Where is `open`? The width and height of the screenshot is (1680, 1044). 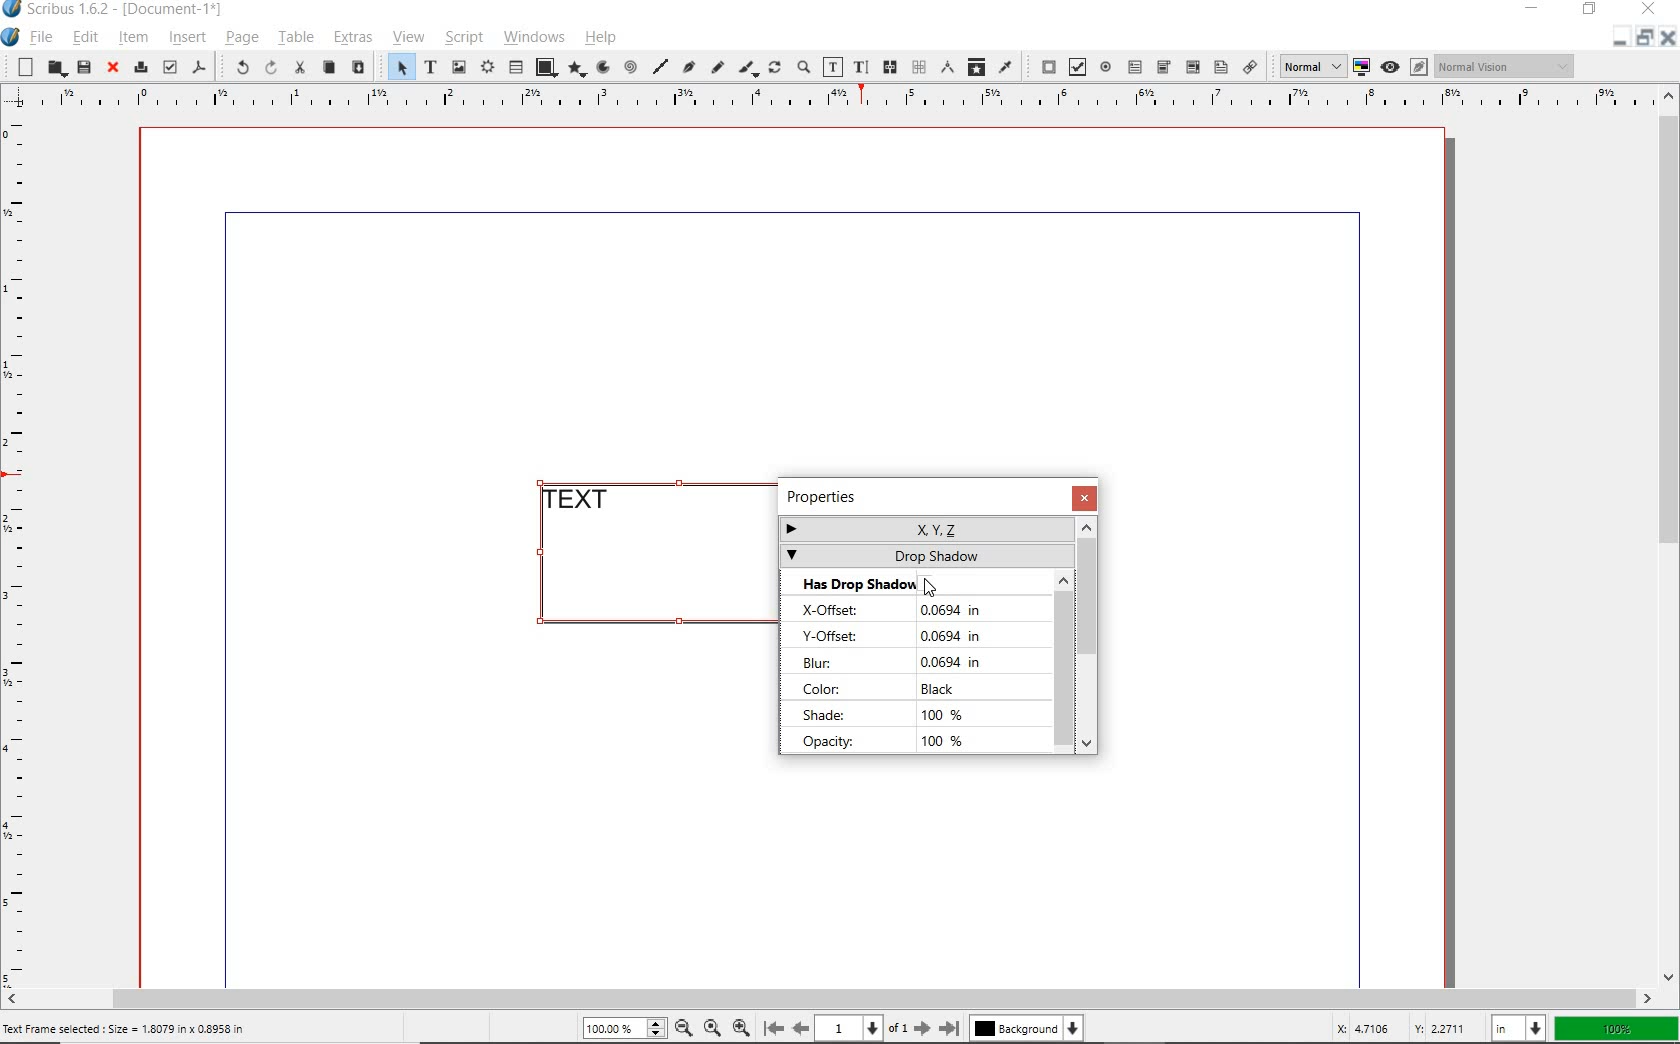 open is located at coordinates (54, 69).